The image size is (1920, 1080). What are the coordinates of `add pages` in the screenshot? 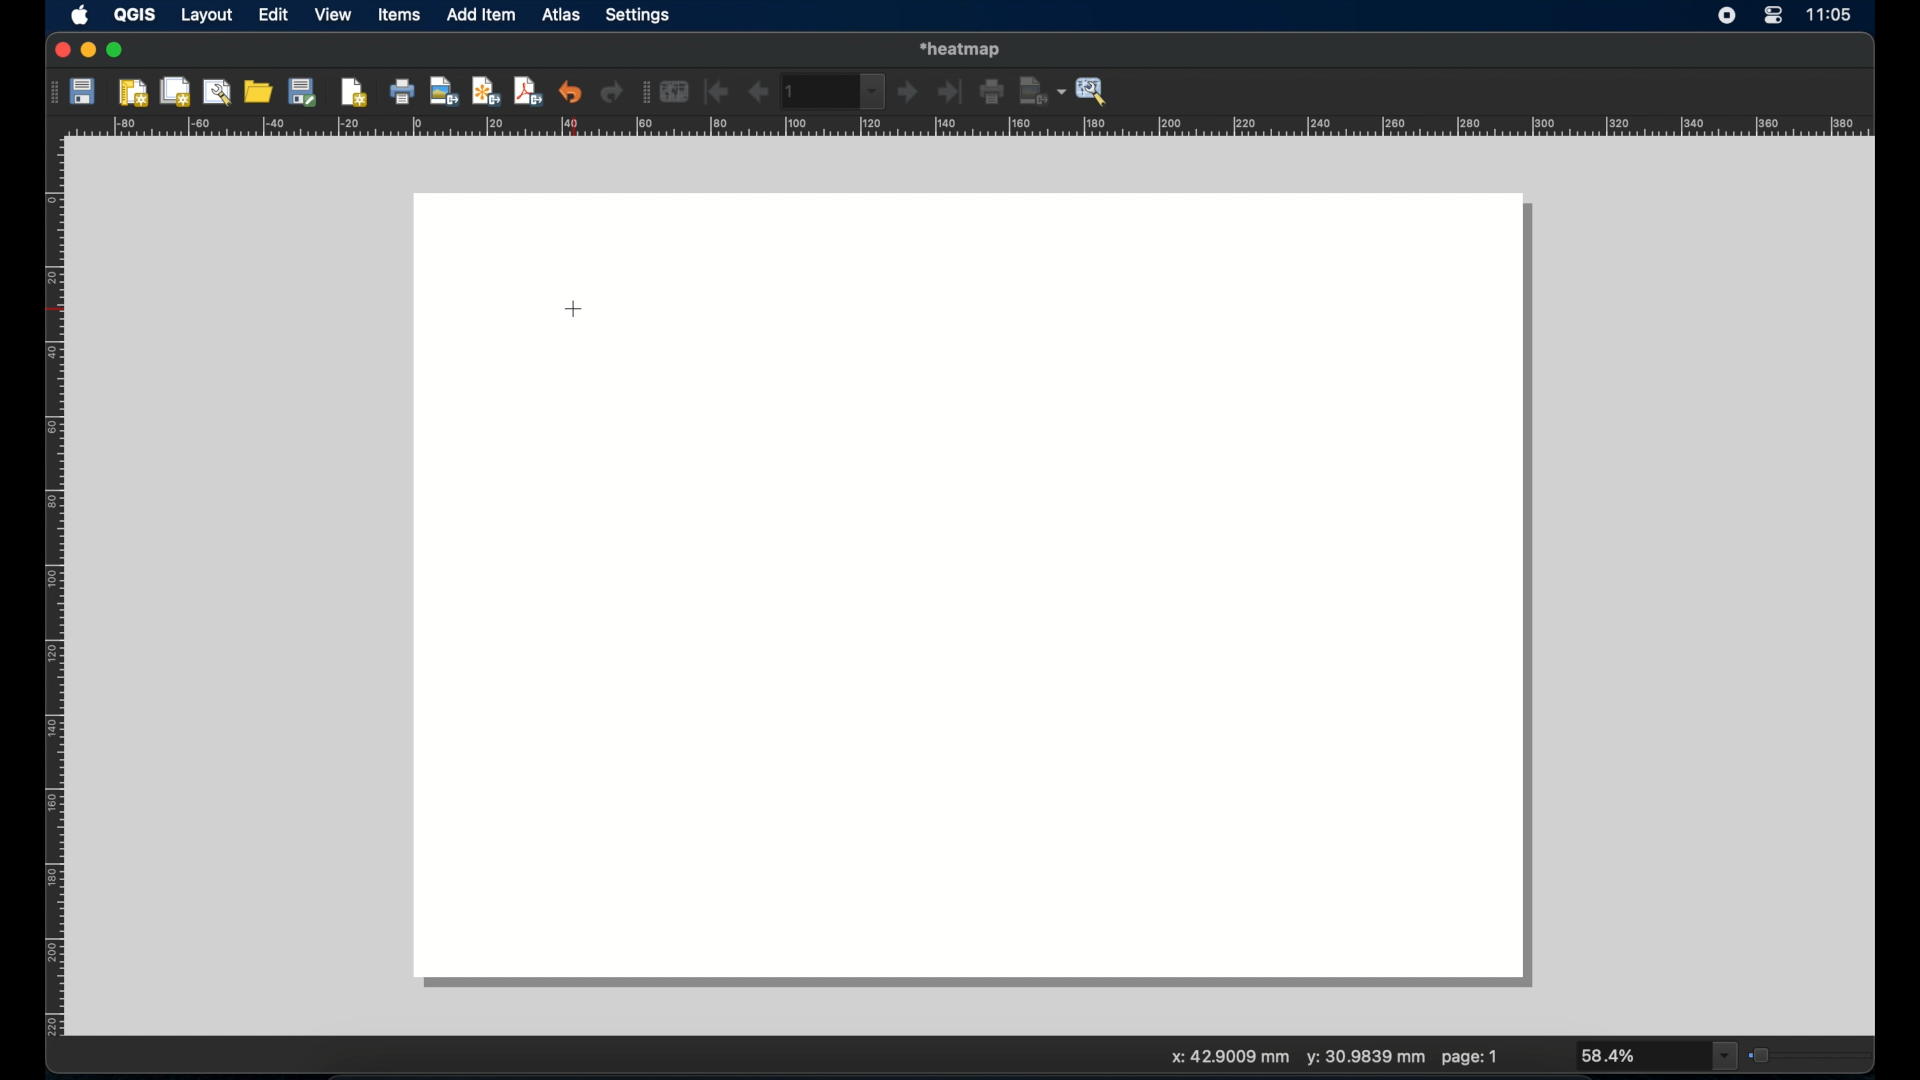 It's located at (354, 93).